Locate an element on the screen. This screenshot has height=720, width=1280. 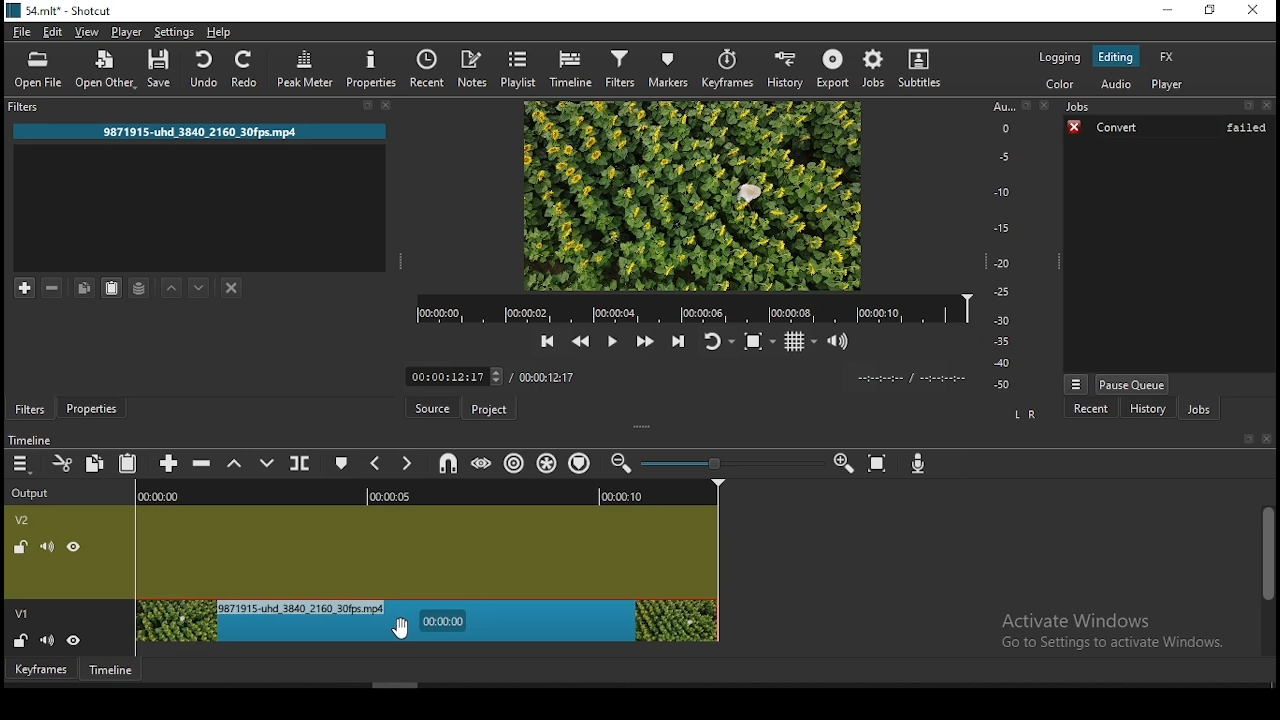
project is located at coordinates (490, 410).